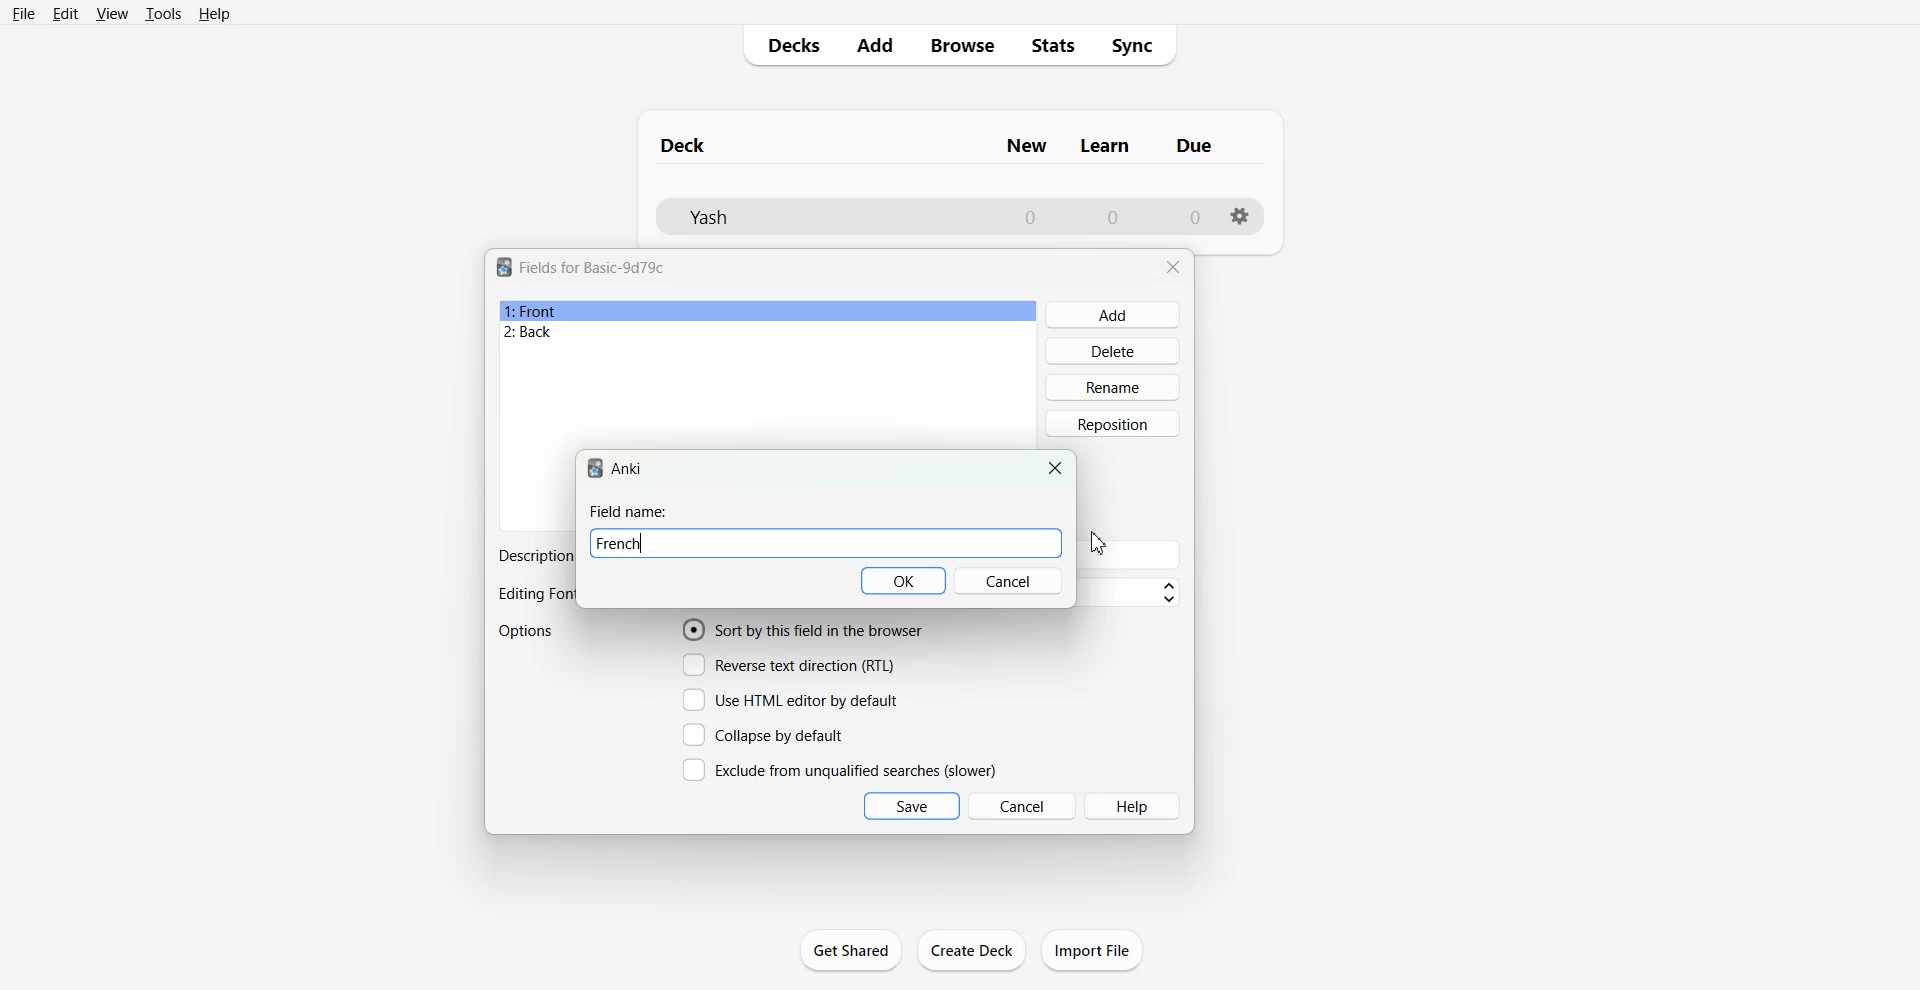 The image size is (1920, 990). I want to click on Text, so click(533, 556).